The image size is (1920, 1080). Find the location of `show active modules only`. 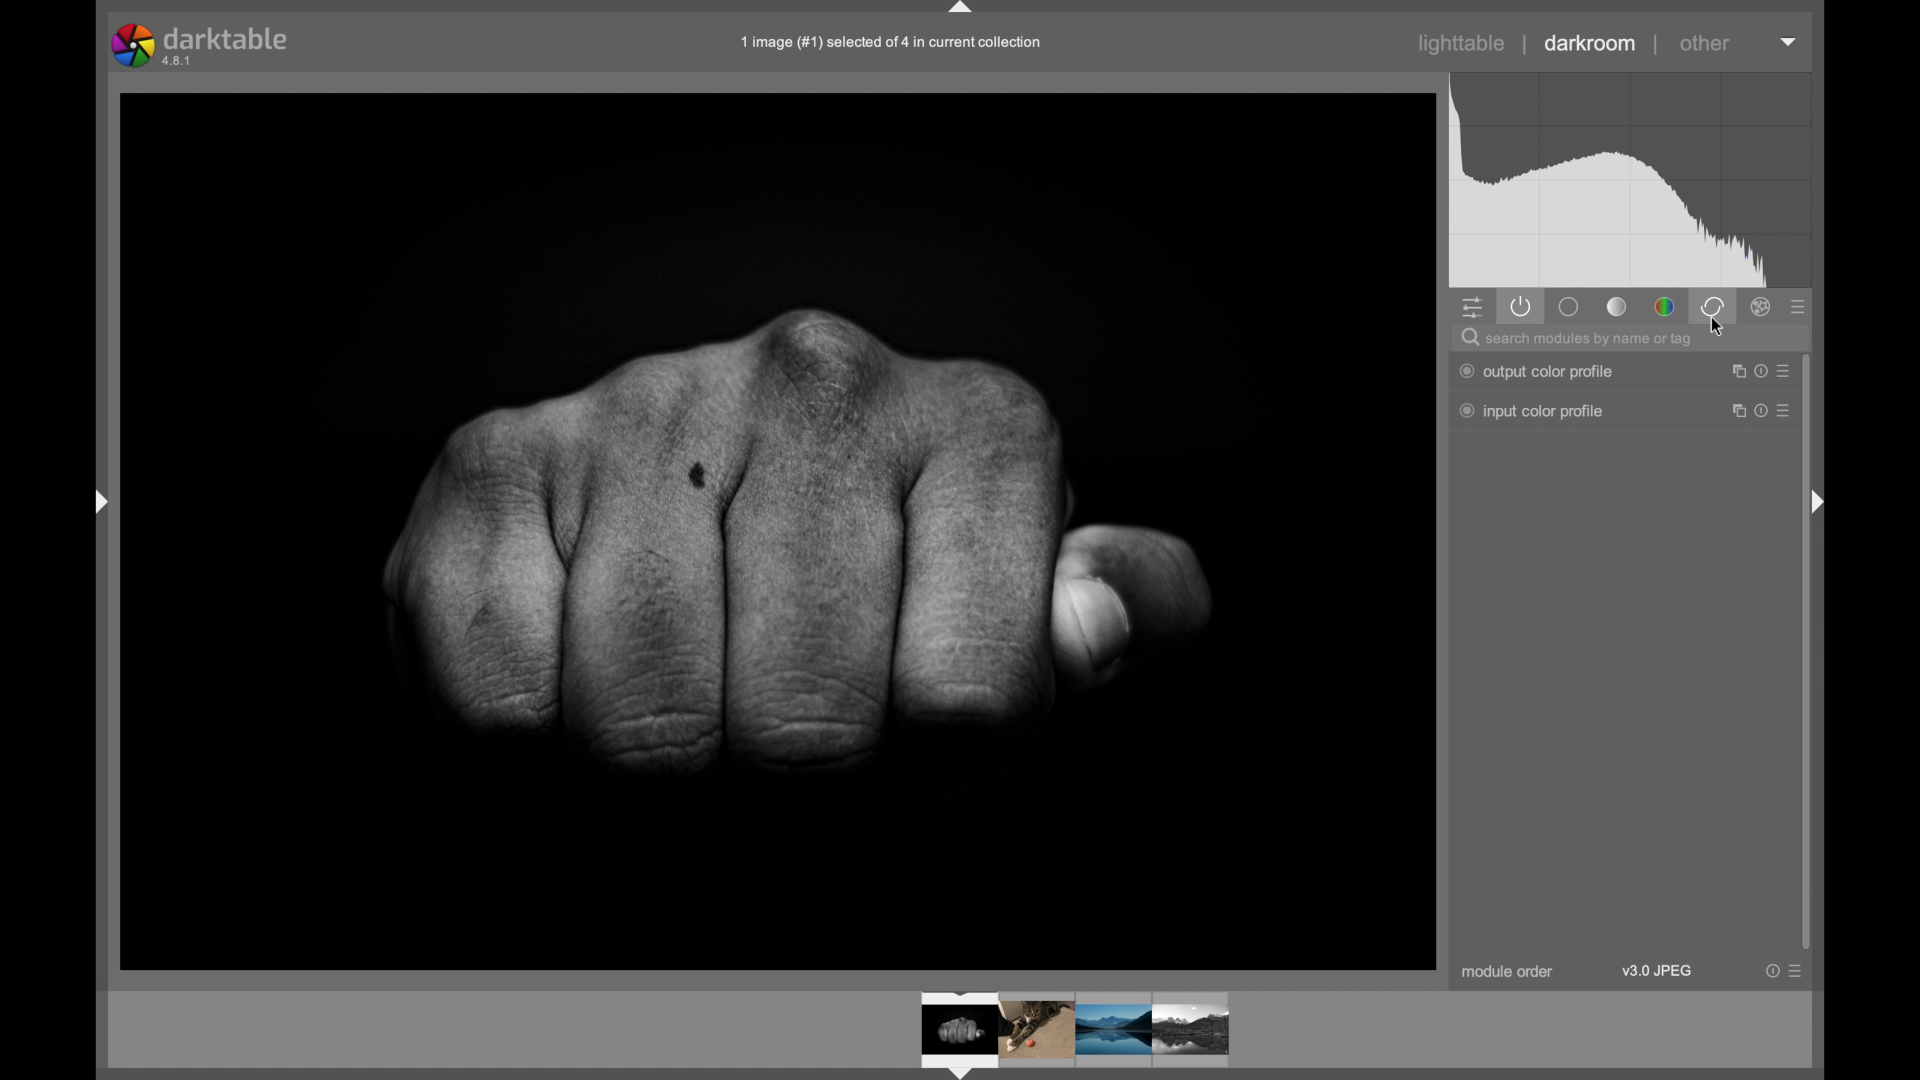

show active modules only is located at coordinates (1522, 306).